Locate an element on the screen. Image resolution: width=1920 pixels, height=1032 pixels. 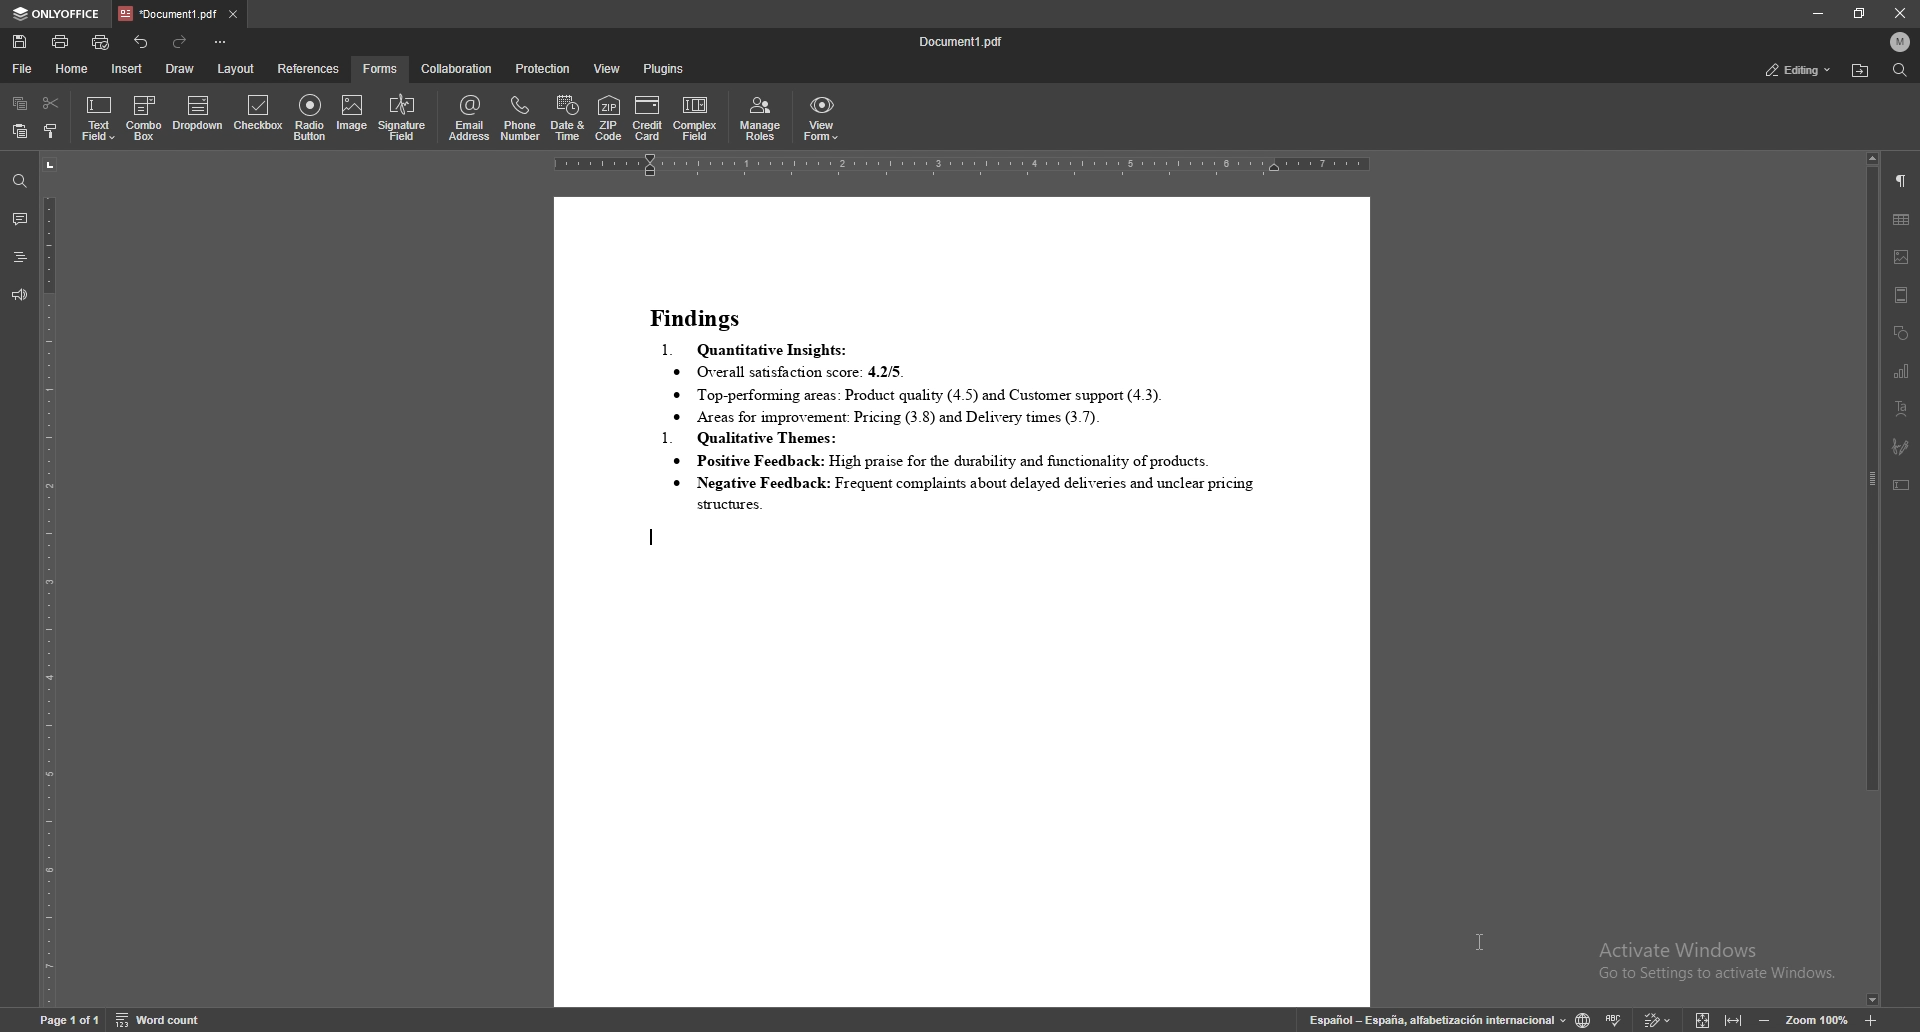
table is located at coordinates (1902, 218).